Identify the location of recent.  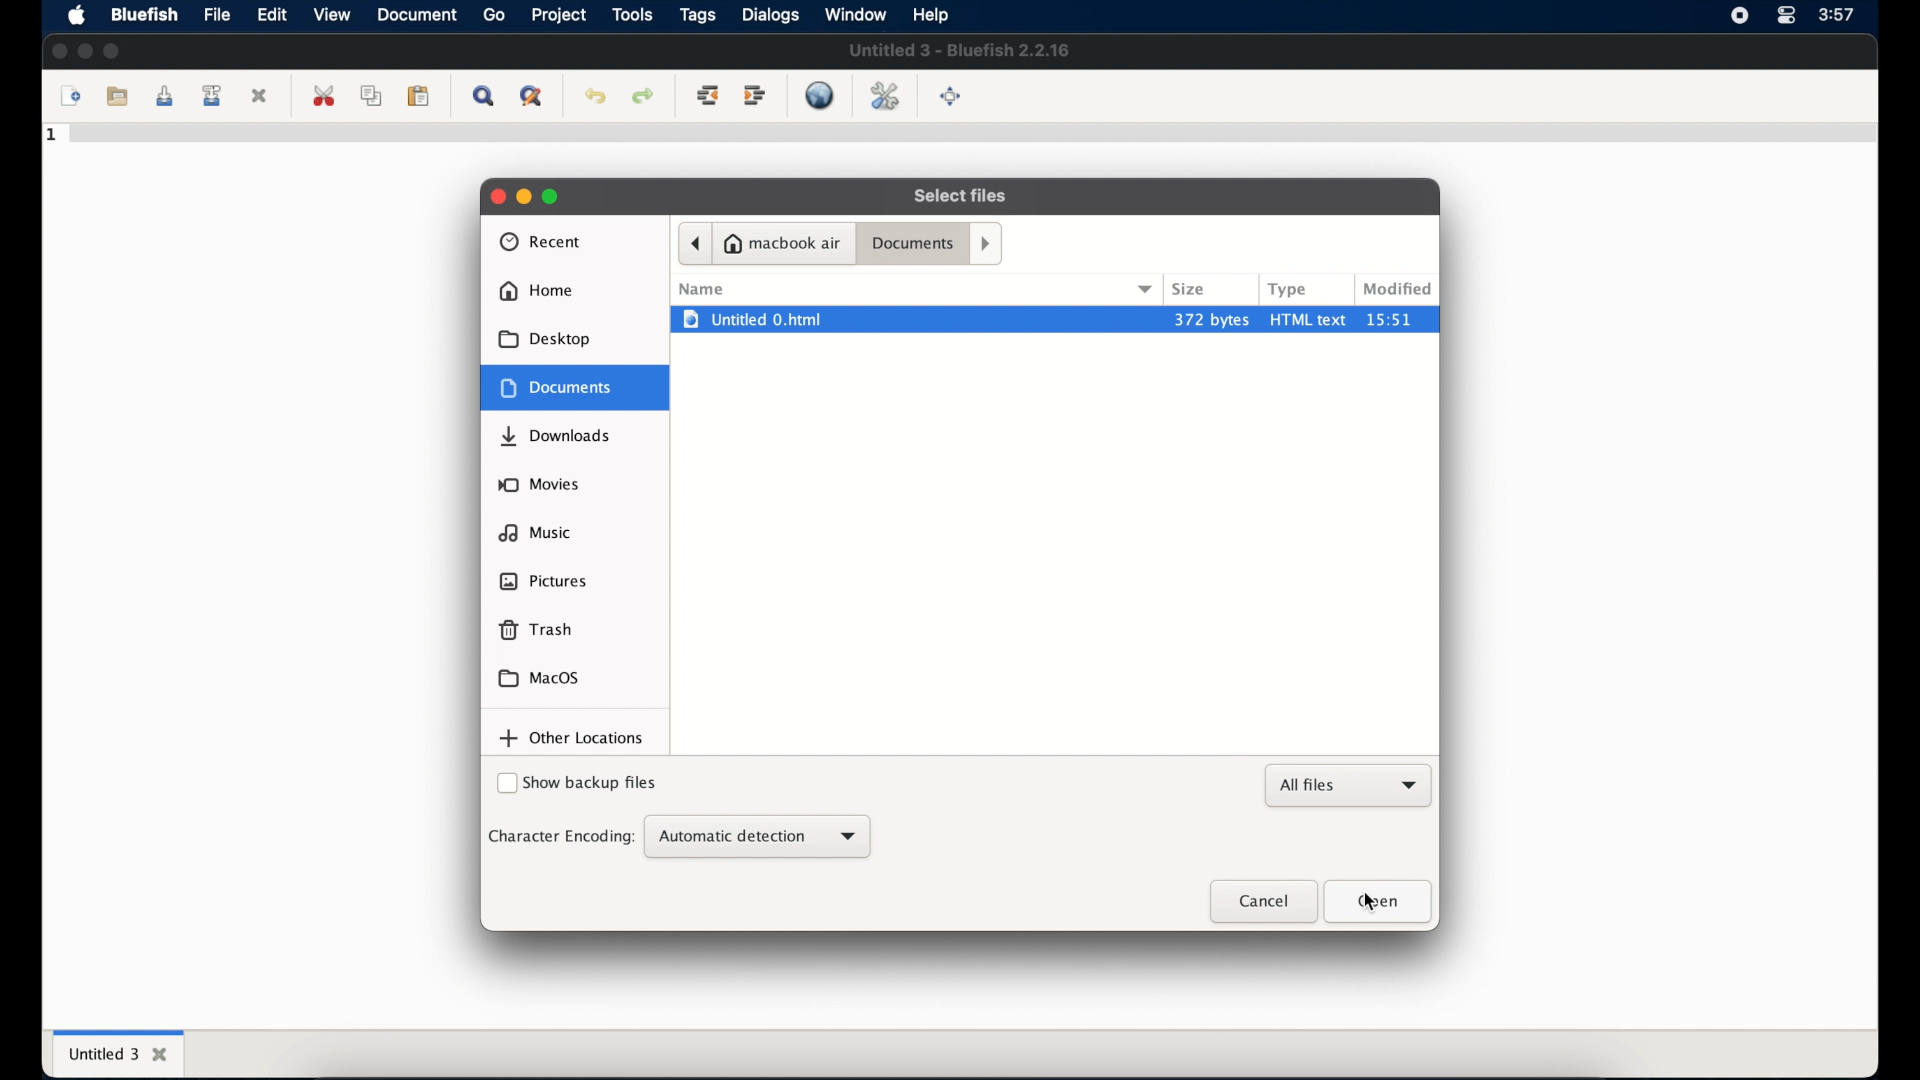
(541, 242).